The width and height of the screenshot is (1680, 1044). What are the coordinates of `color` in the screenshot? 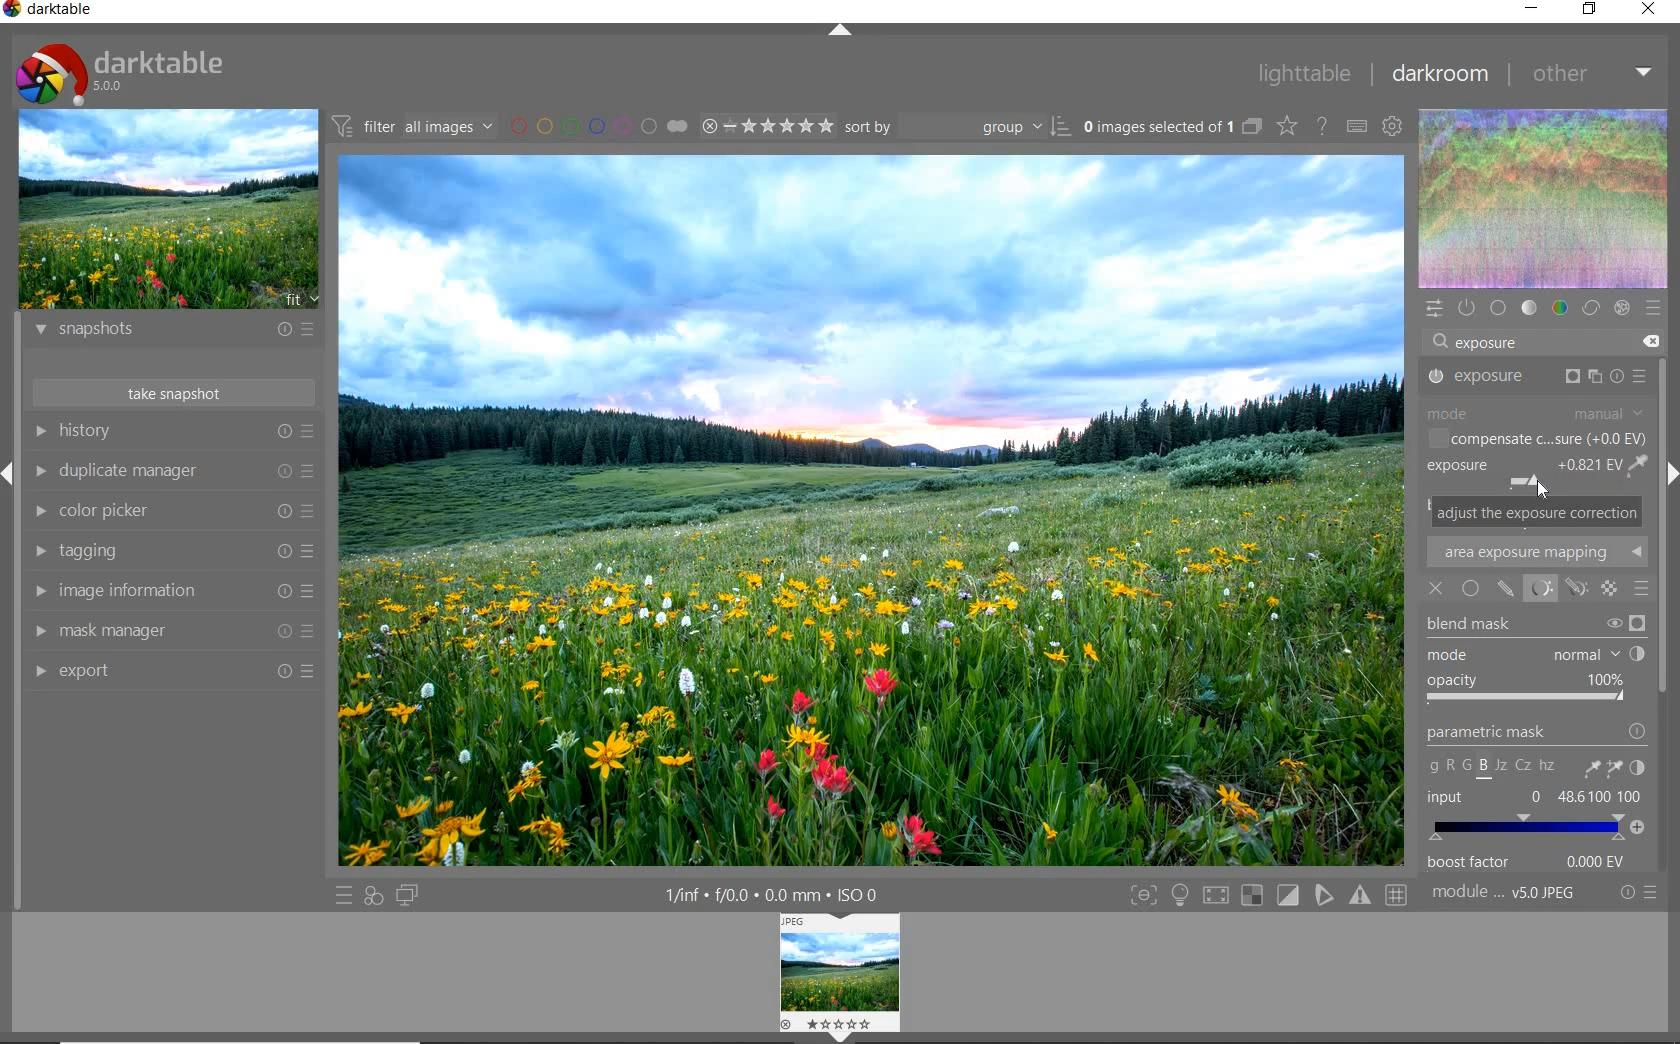 It's located at (1561, 306).